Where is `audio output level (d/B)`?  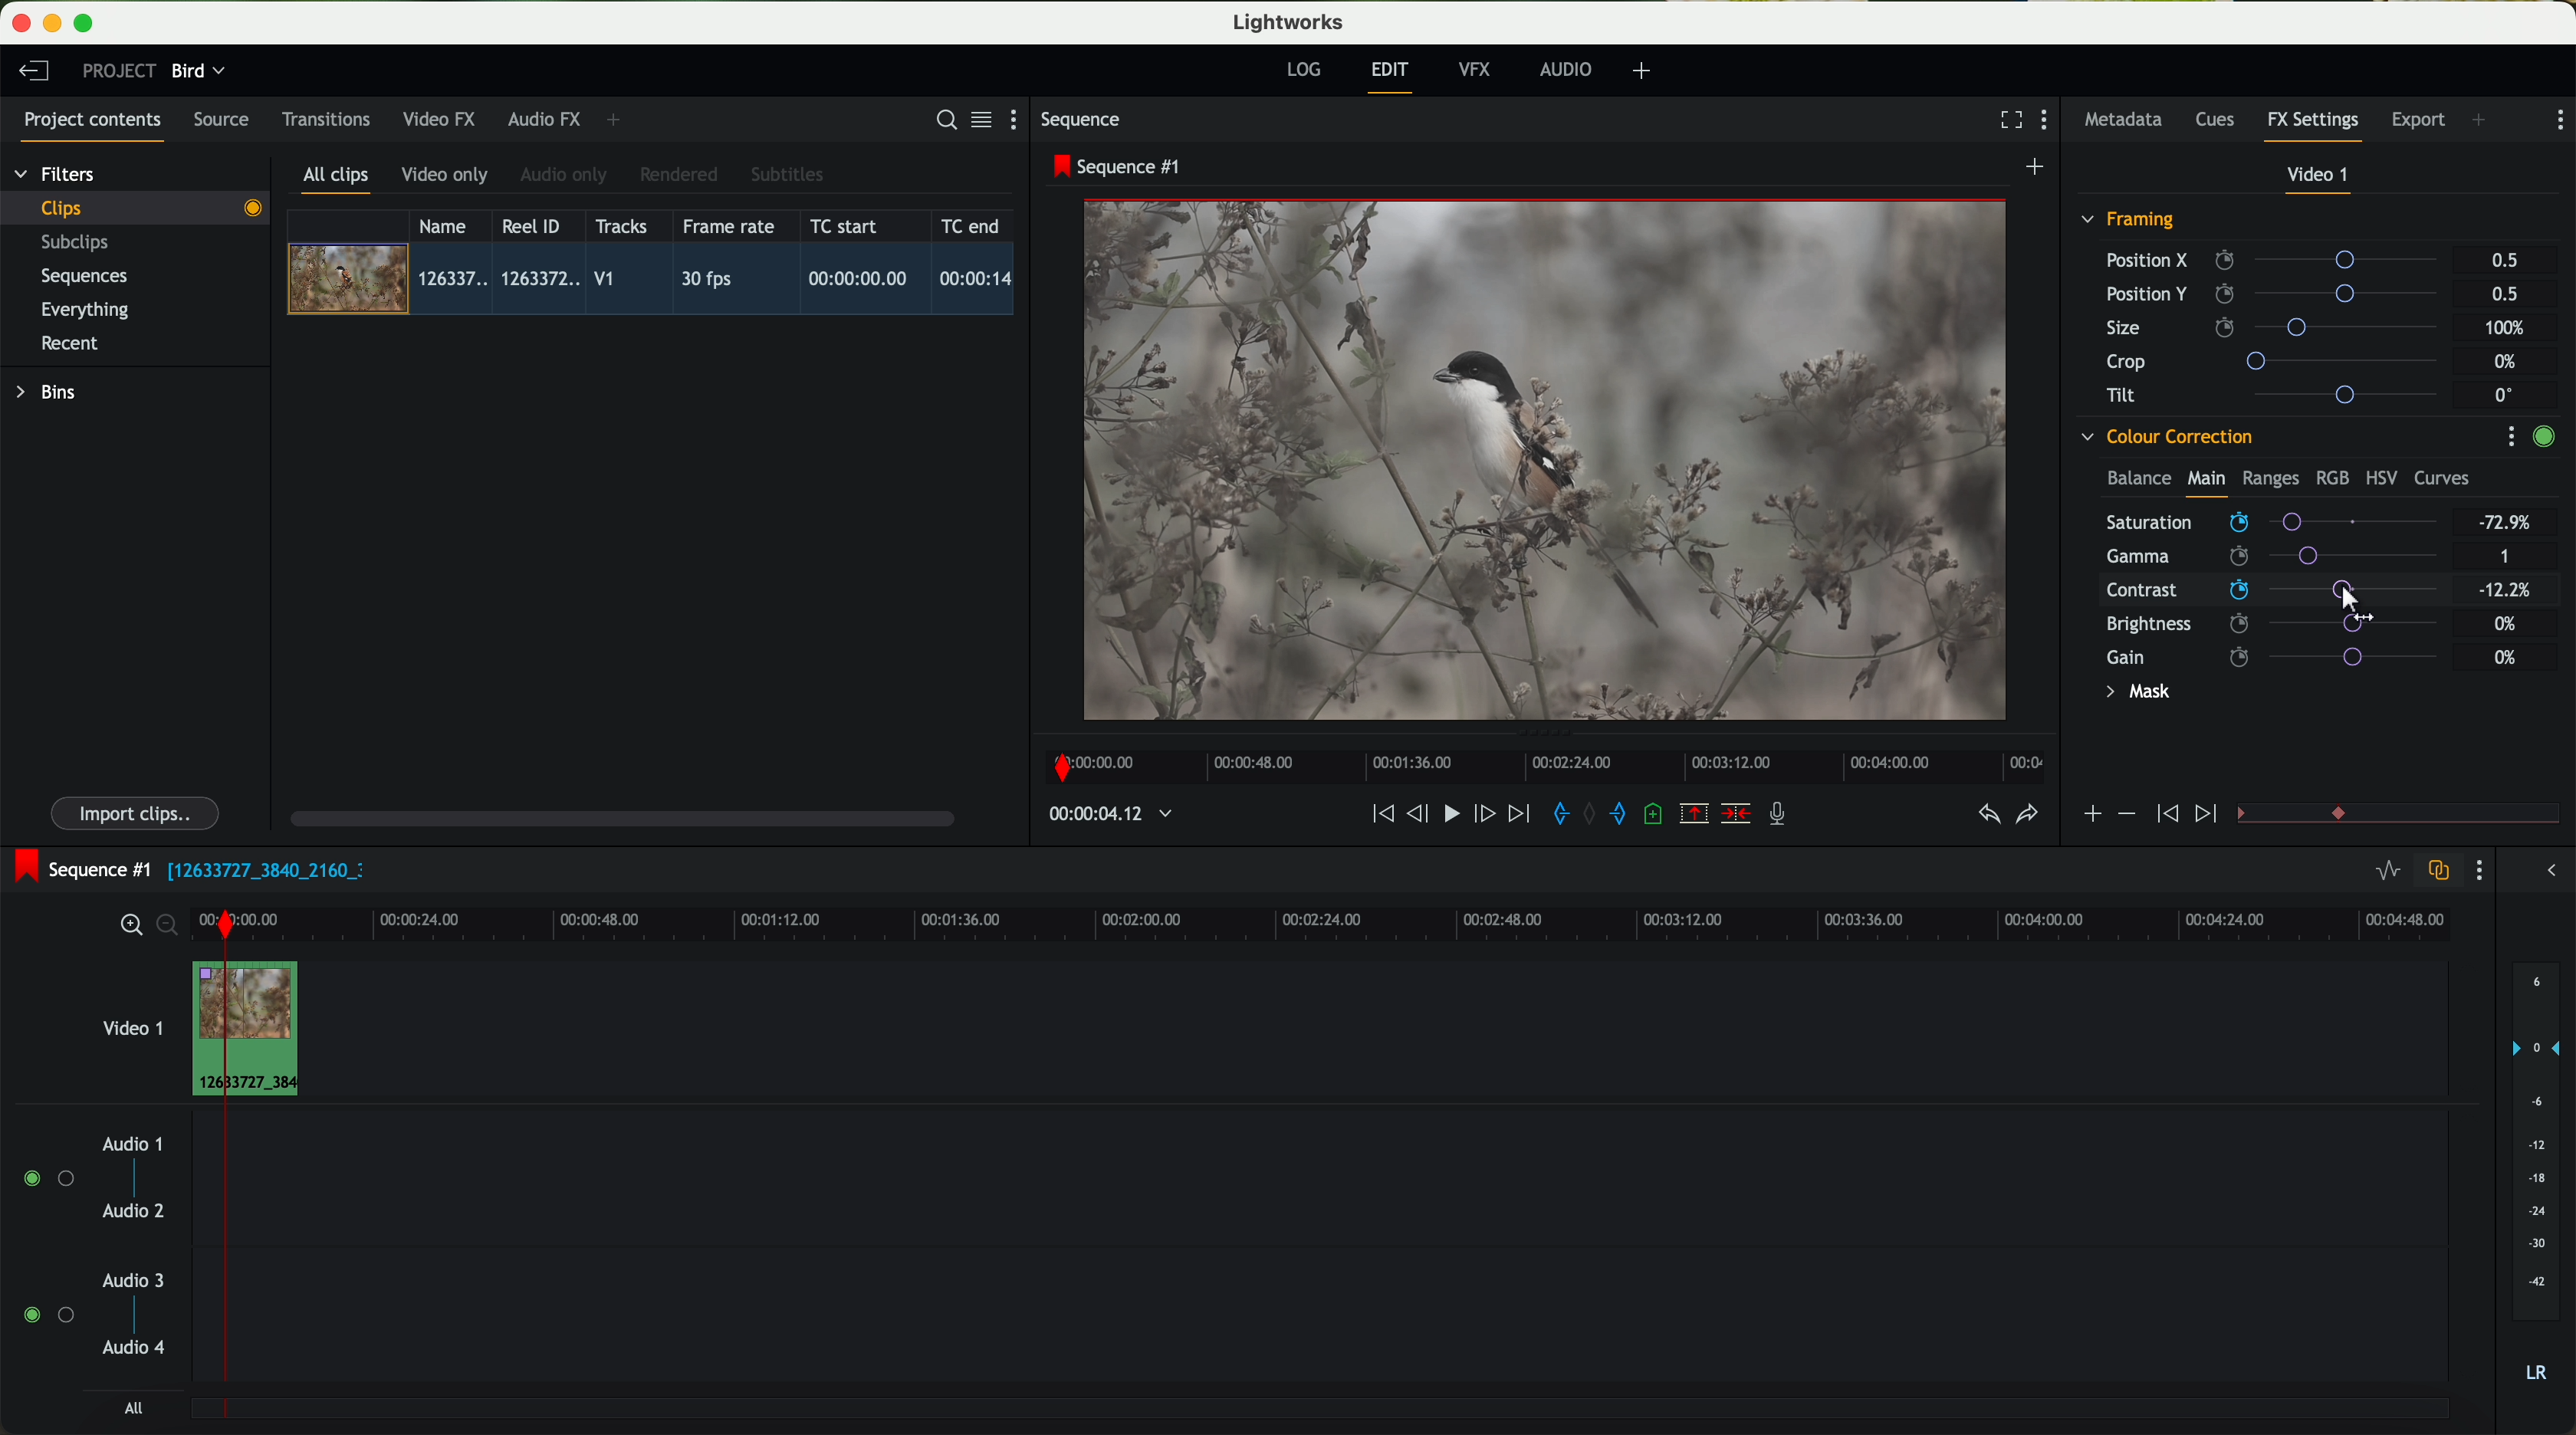 audio output level (d/B) is located at coordinates (2537, 1179).